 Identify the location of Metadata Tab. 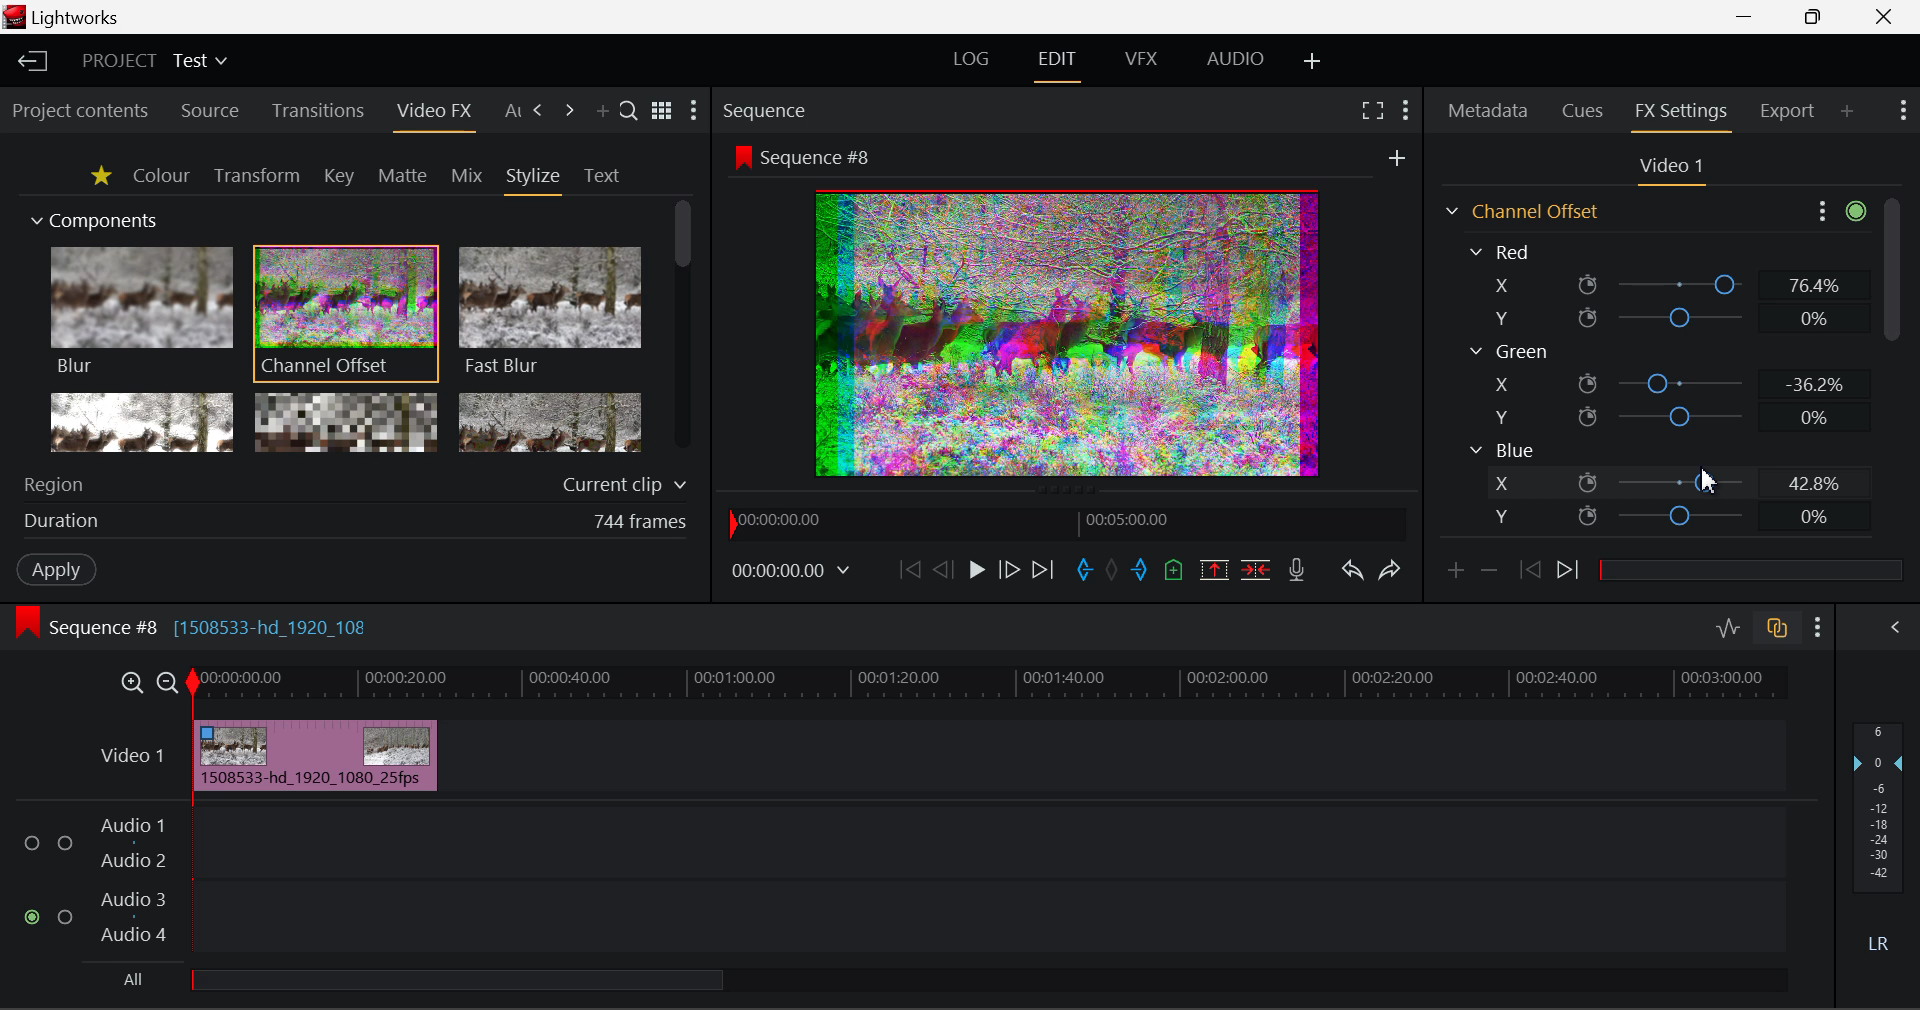
(1486, 111).